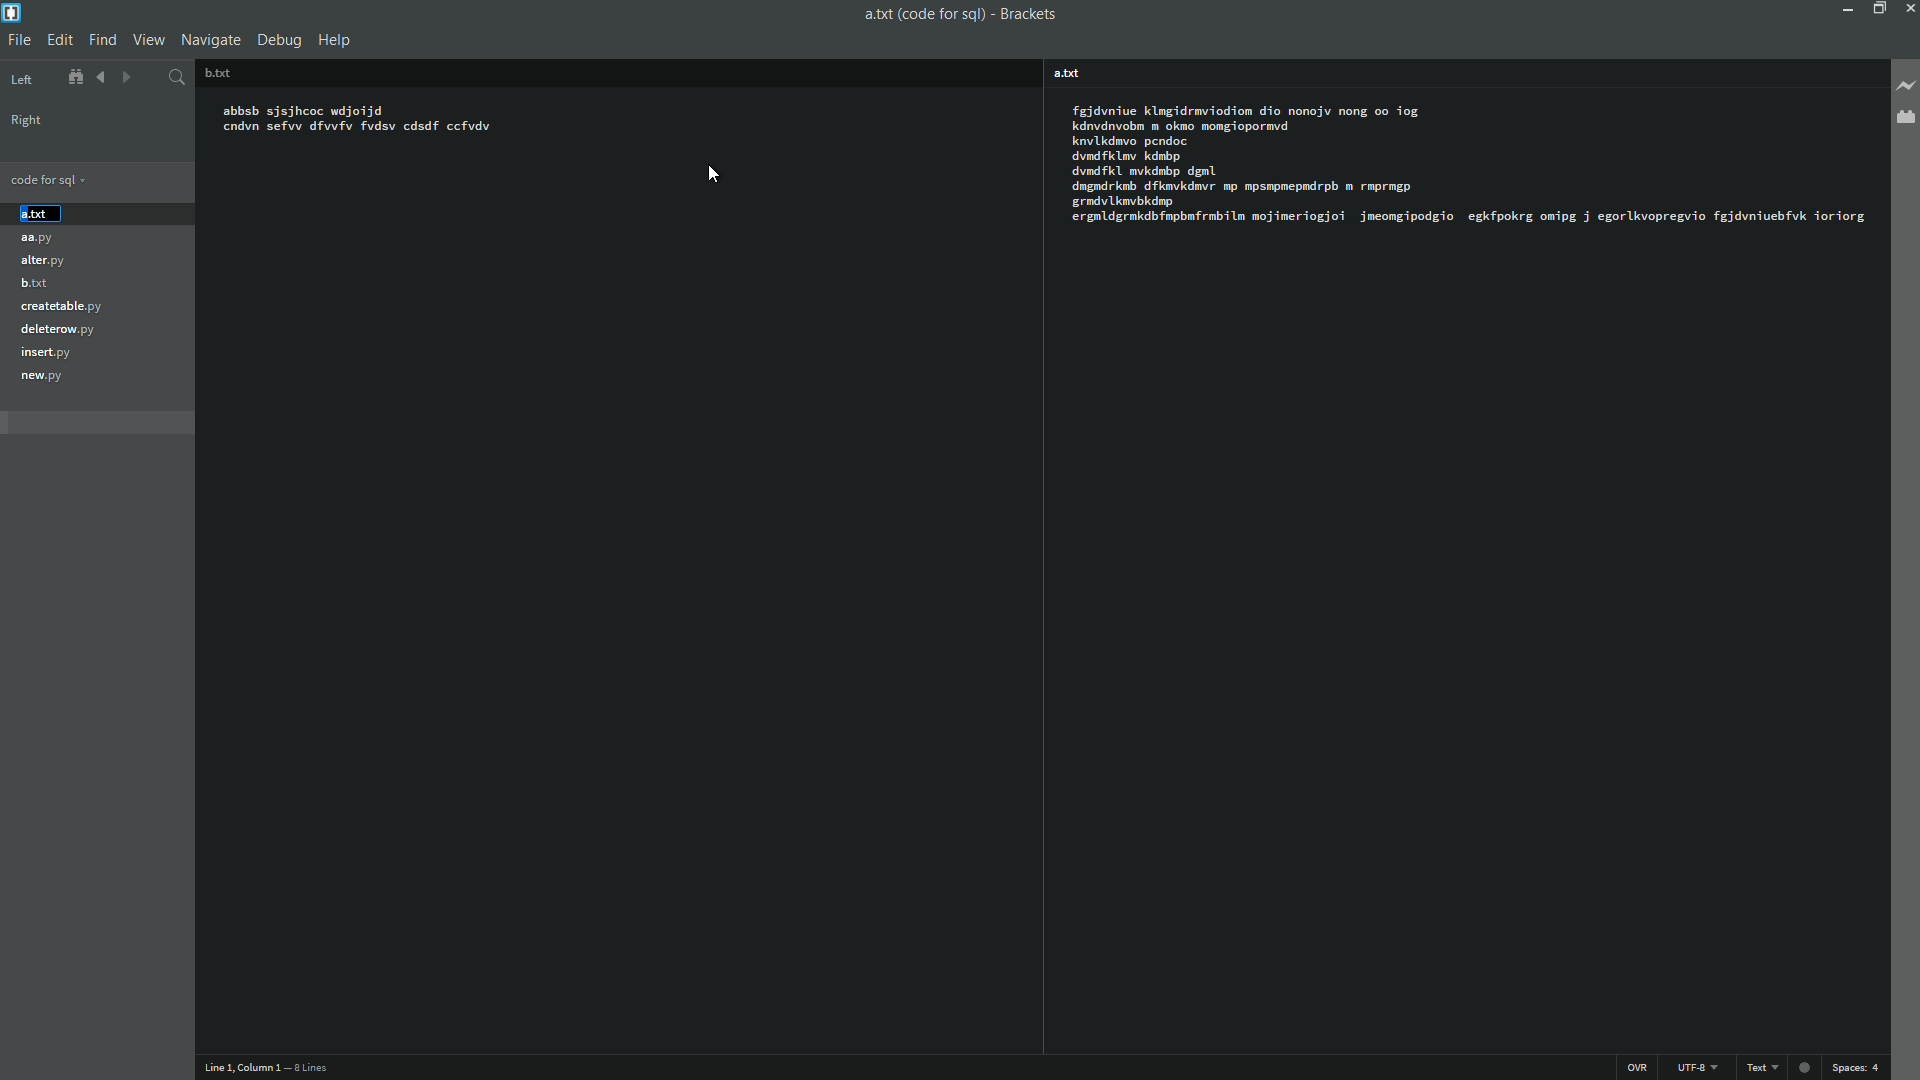 The height and width of the screenshot is (1080, 1920). Describe the element at coordinates (58, 330) in the screenshot. I see `deleterow.py` at that location.